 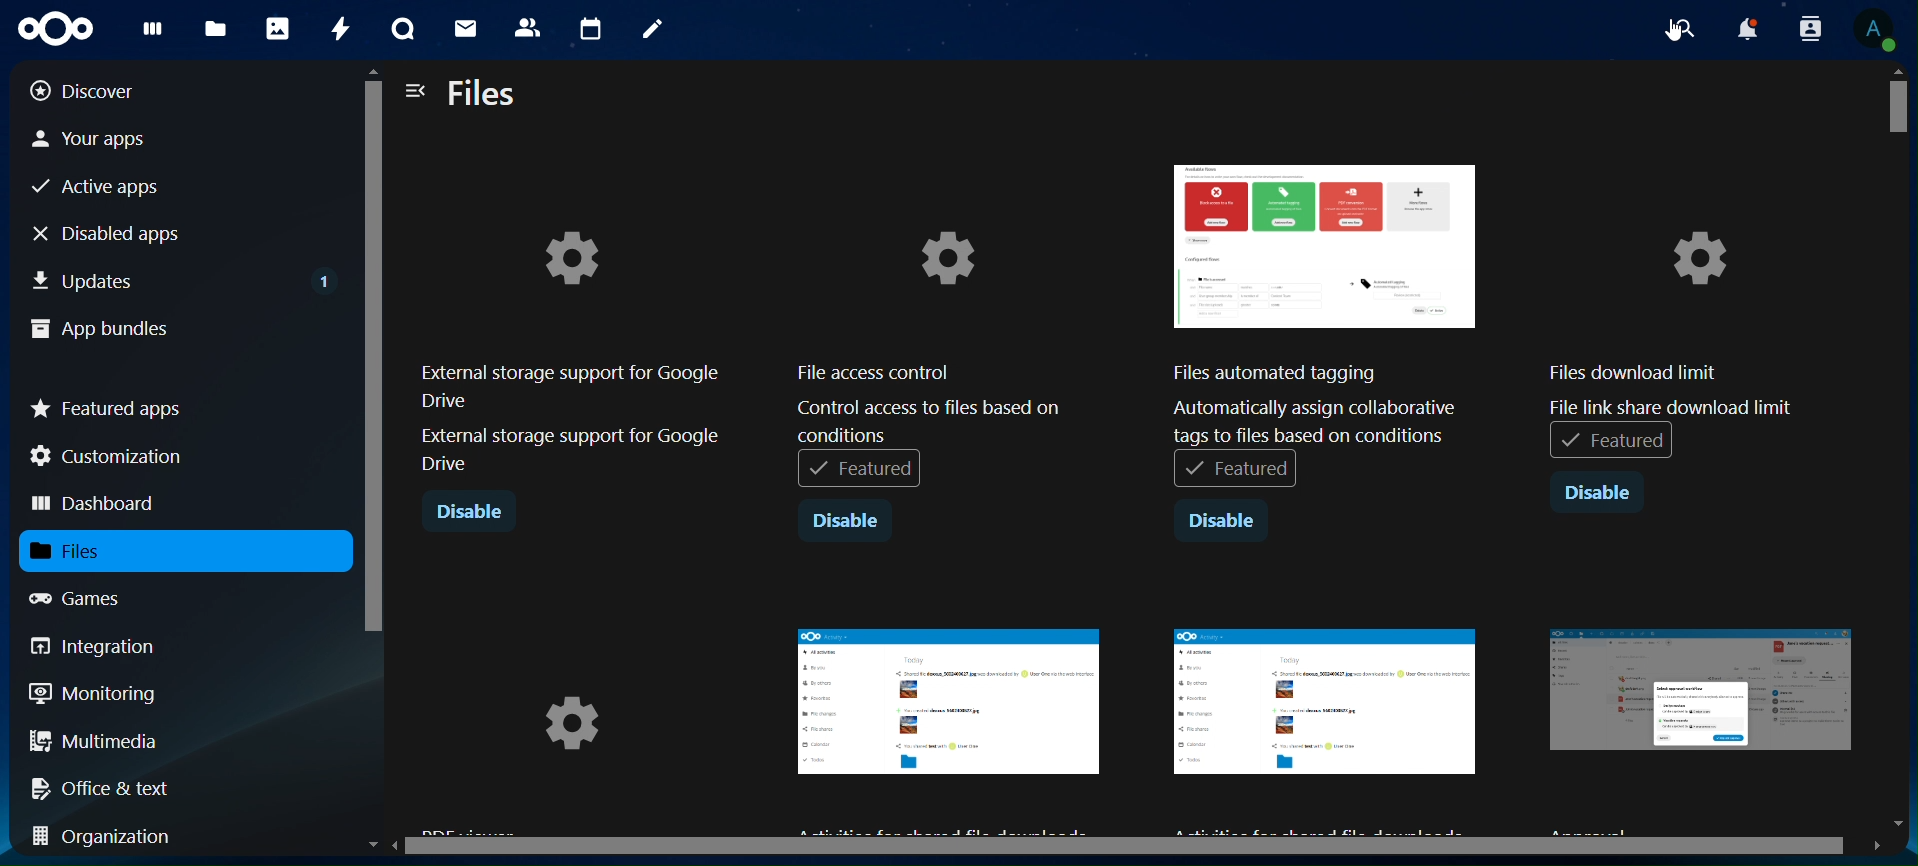 I want to click on talk, so click(x=403, y=29).